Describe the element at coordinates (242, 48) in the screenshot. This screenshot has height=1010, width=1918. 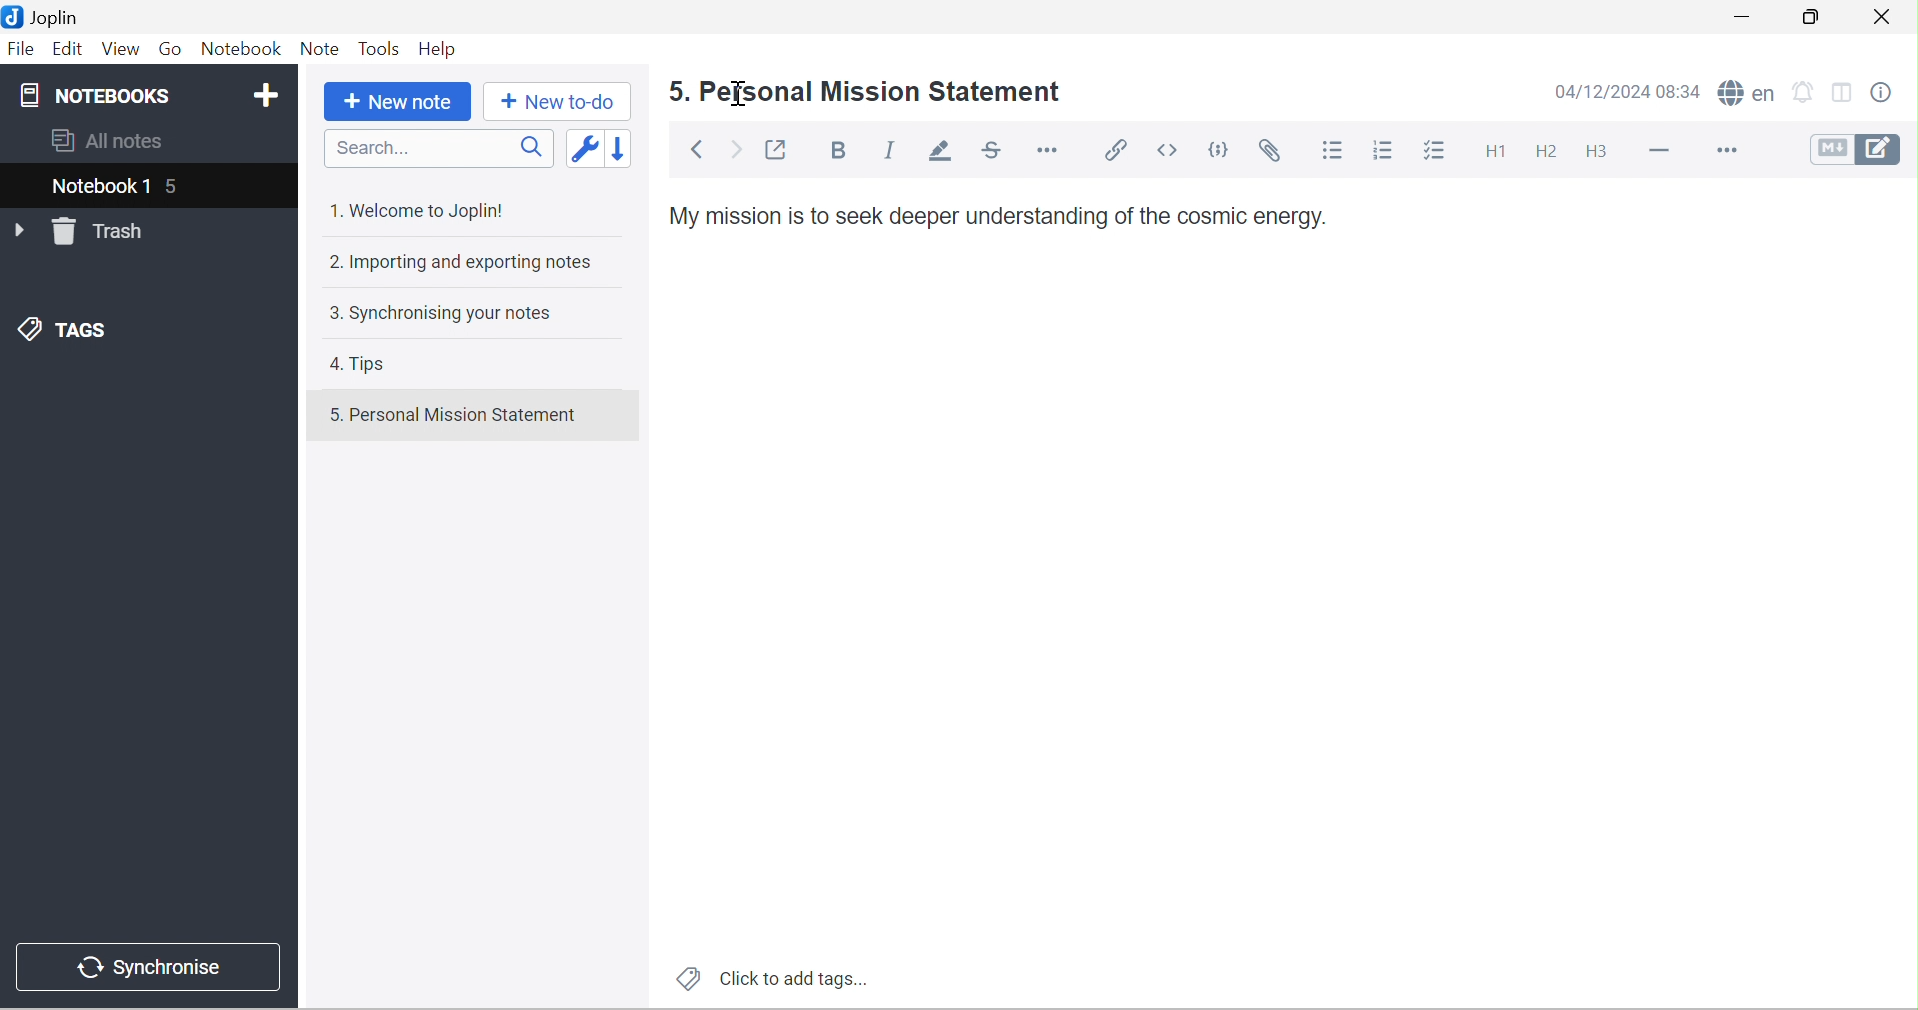
I see `Notebook` at that location.